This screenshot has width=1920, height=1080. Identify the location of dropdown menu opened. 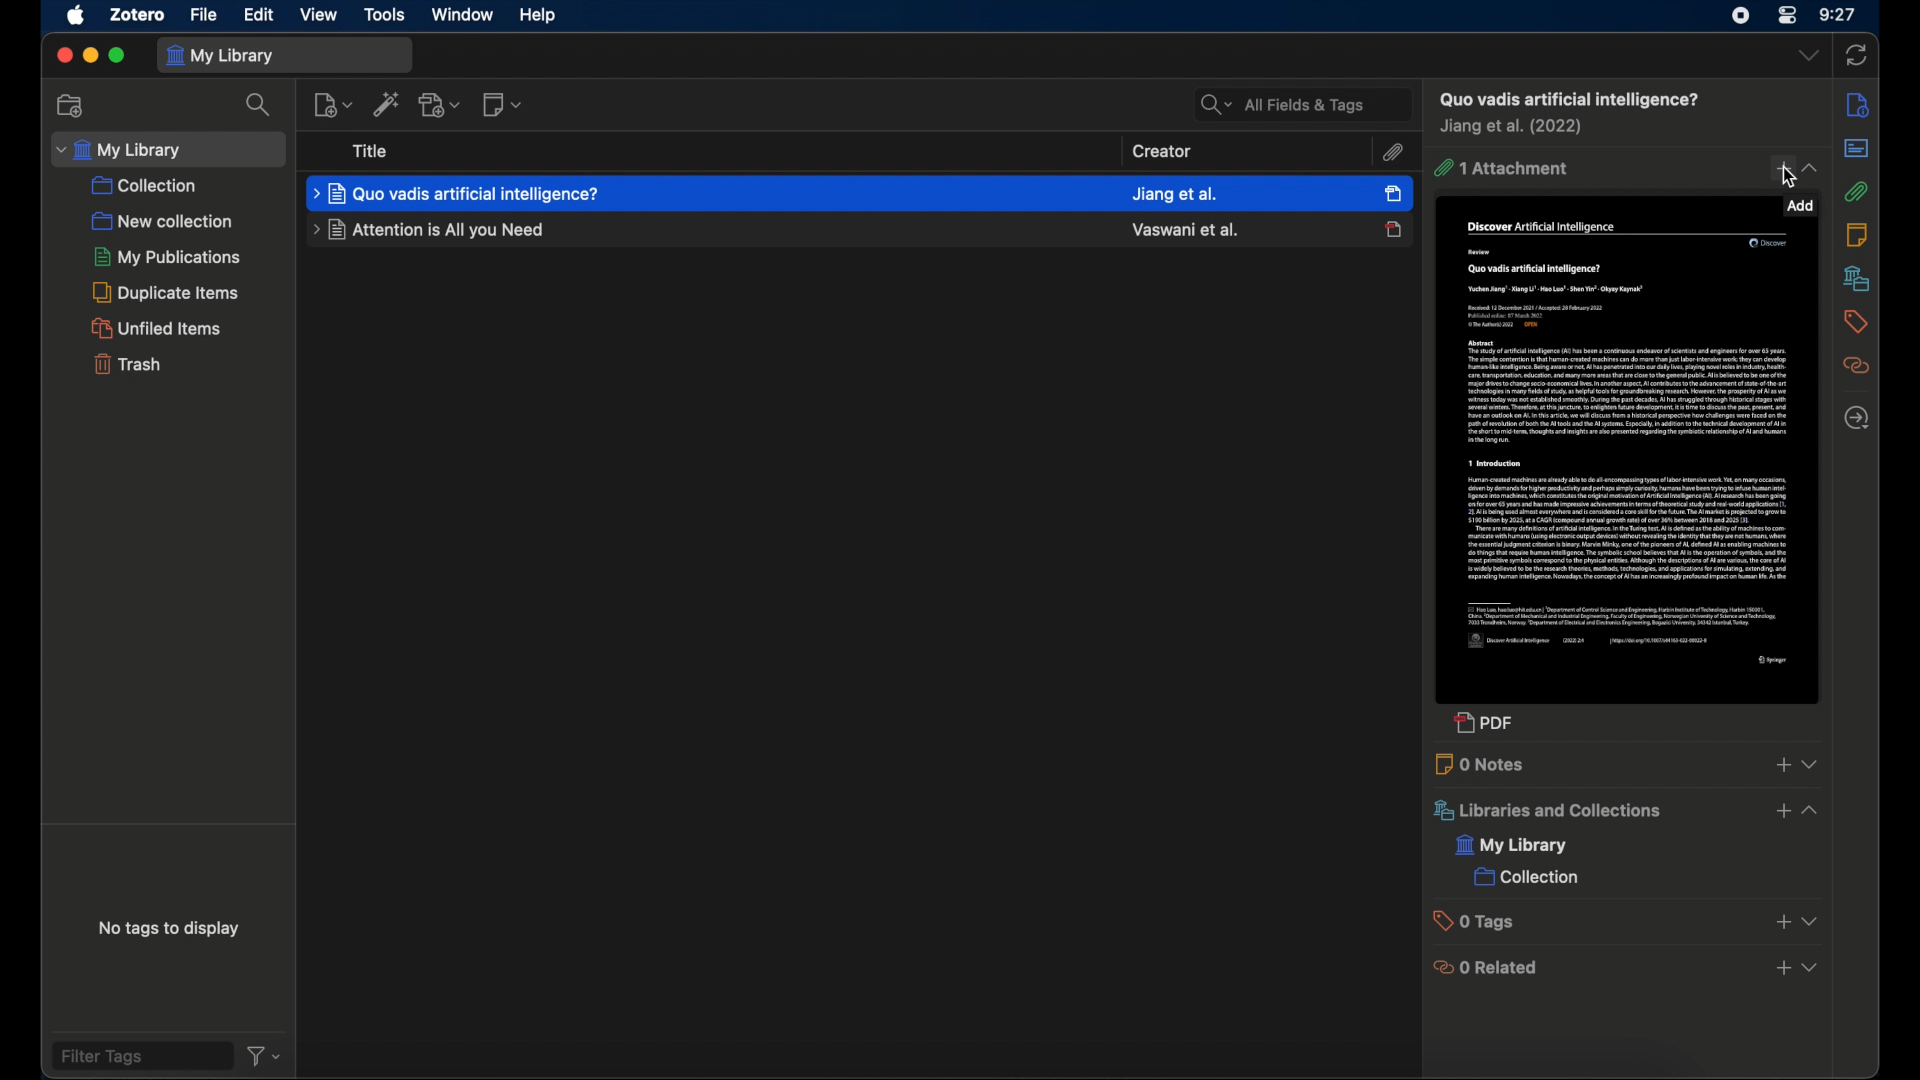
(1814, 810).